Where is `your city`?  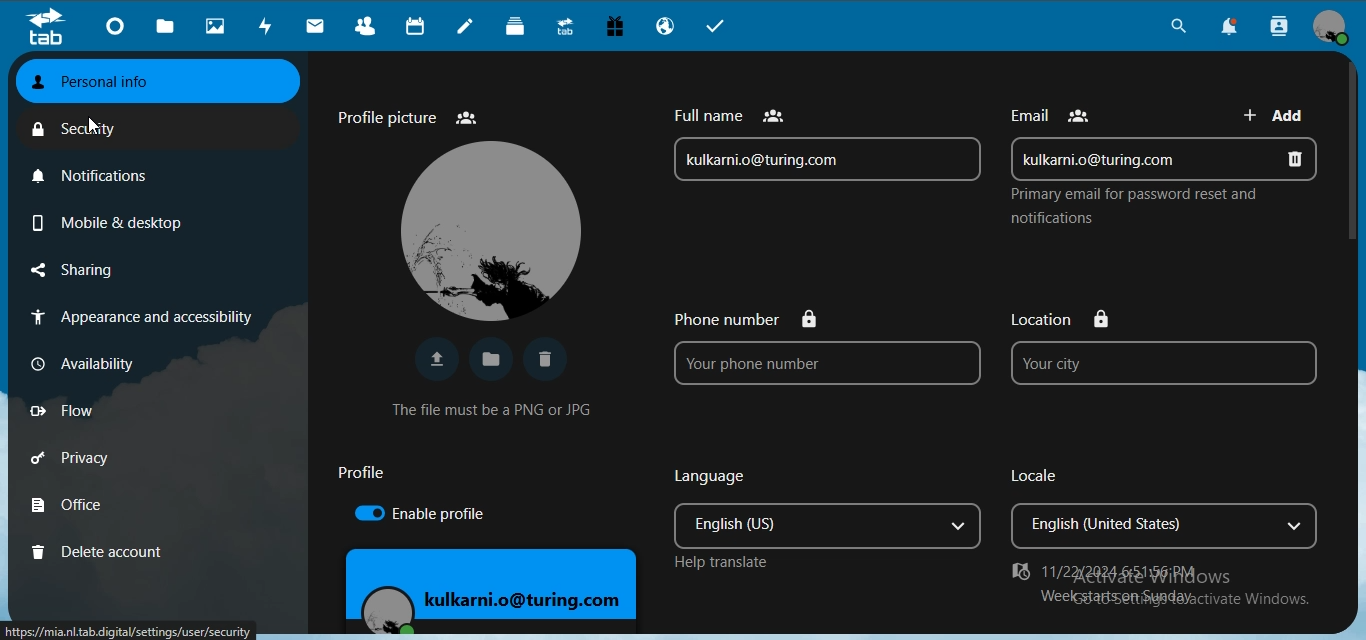 your city is located at coordinates (1162, 364).